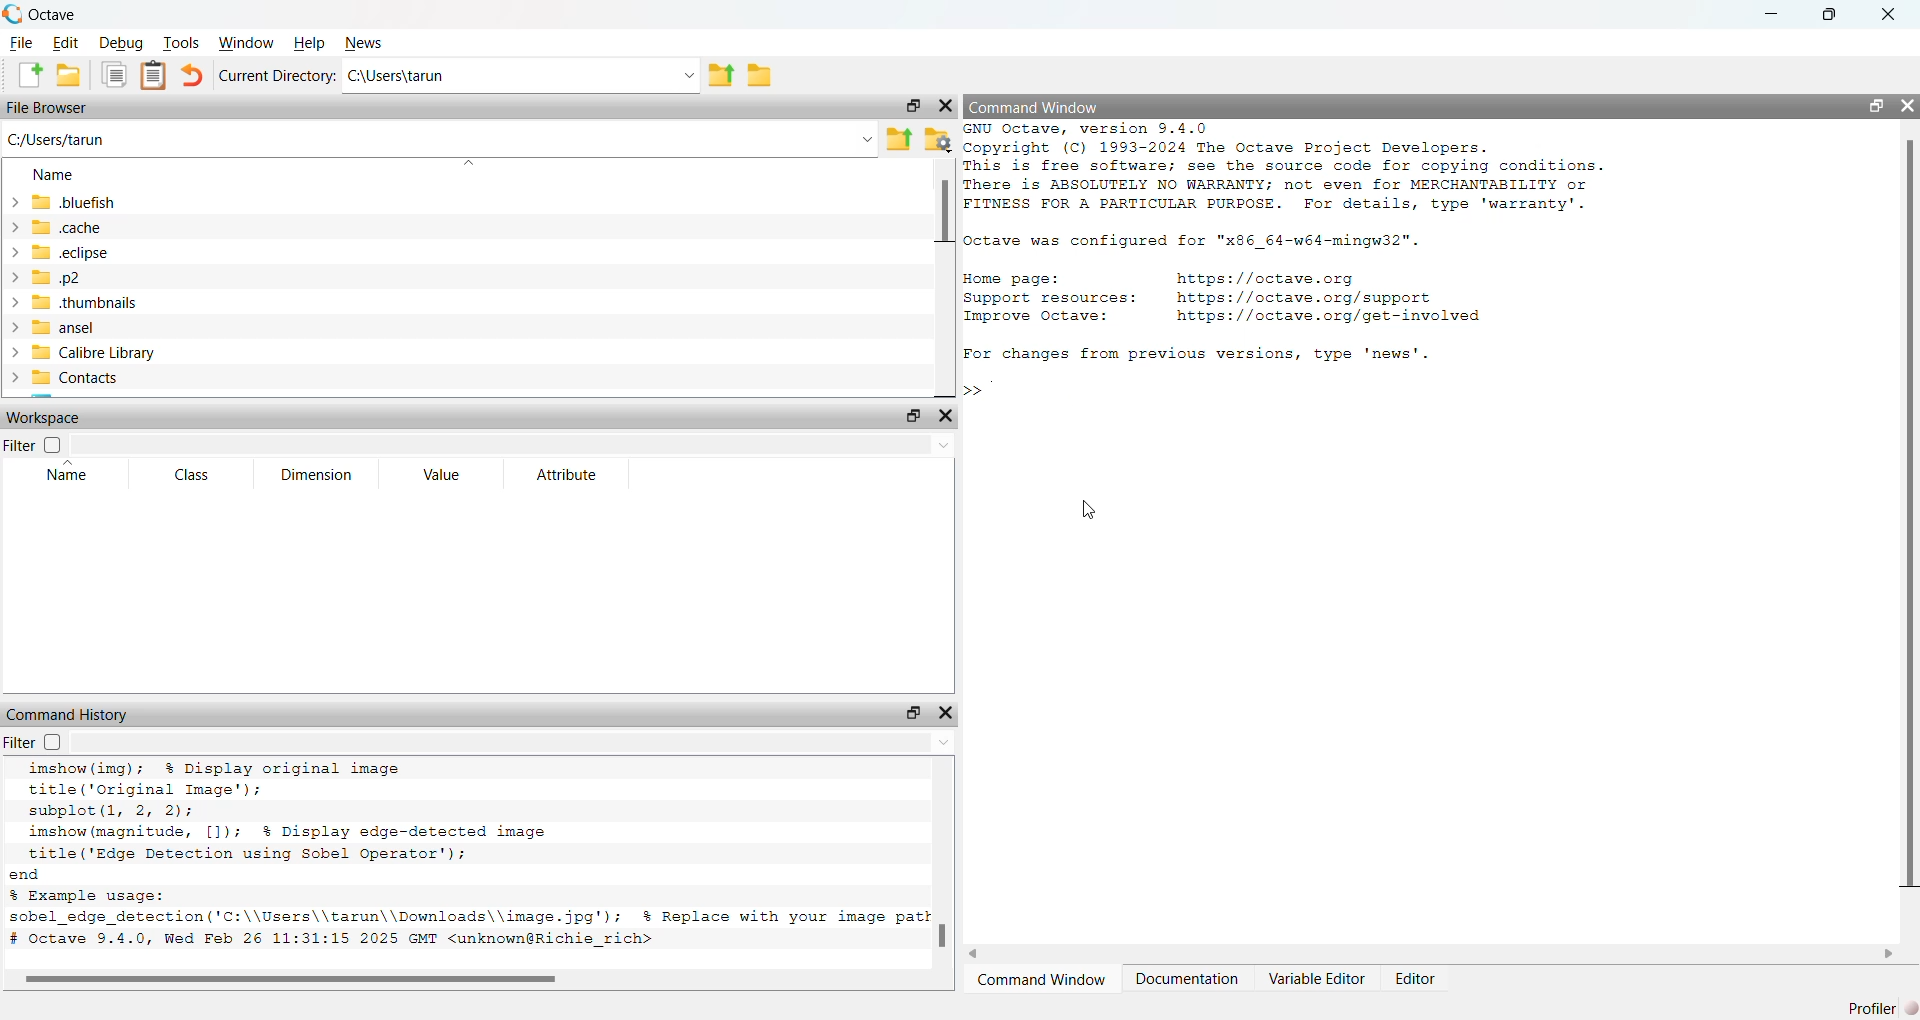 This screenshot has width=1920, height=1020. I want to click on restore down, so click(1871, 109).